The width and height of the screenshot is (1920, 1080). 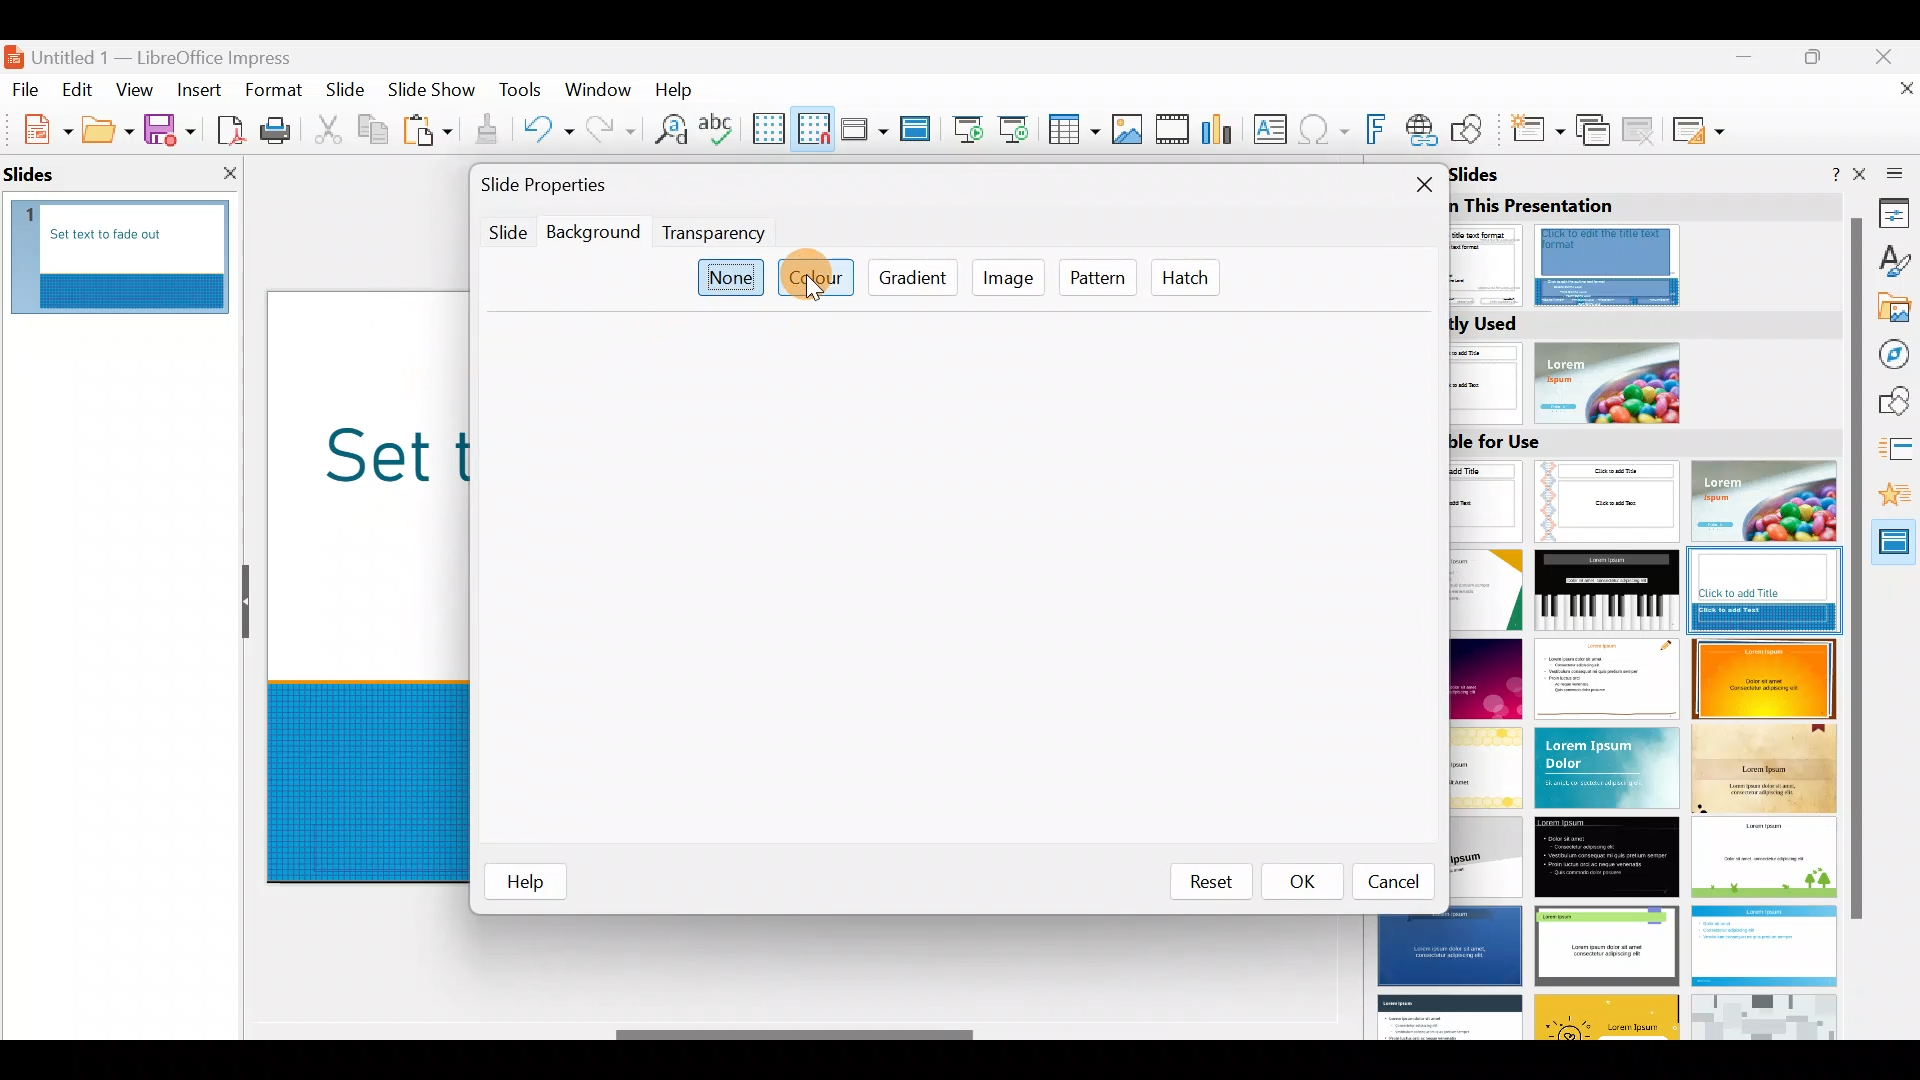 What do you see at coordinates (729, 278) in the screenshot?
I see `None` at bounding box center [729, 278].